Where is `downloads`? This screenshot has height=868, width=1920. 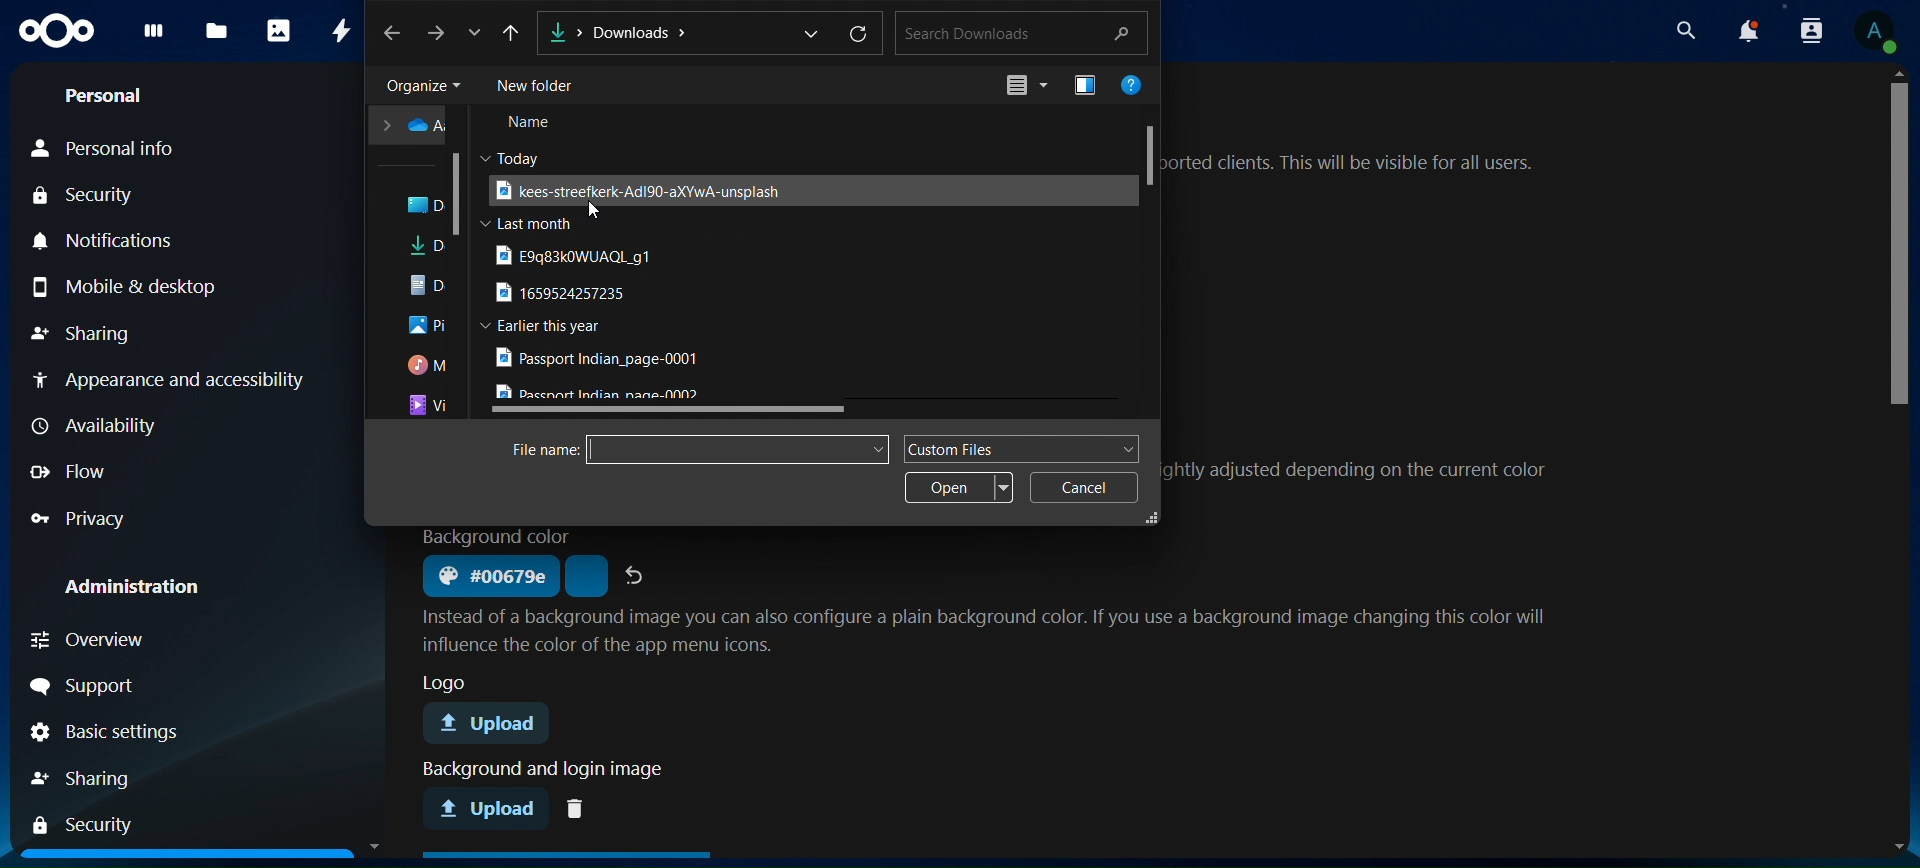 downloads is located at coordinates (680, 31).